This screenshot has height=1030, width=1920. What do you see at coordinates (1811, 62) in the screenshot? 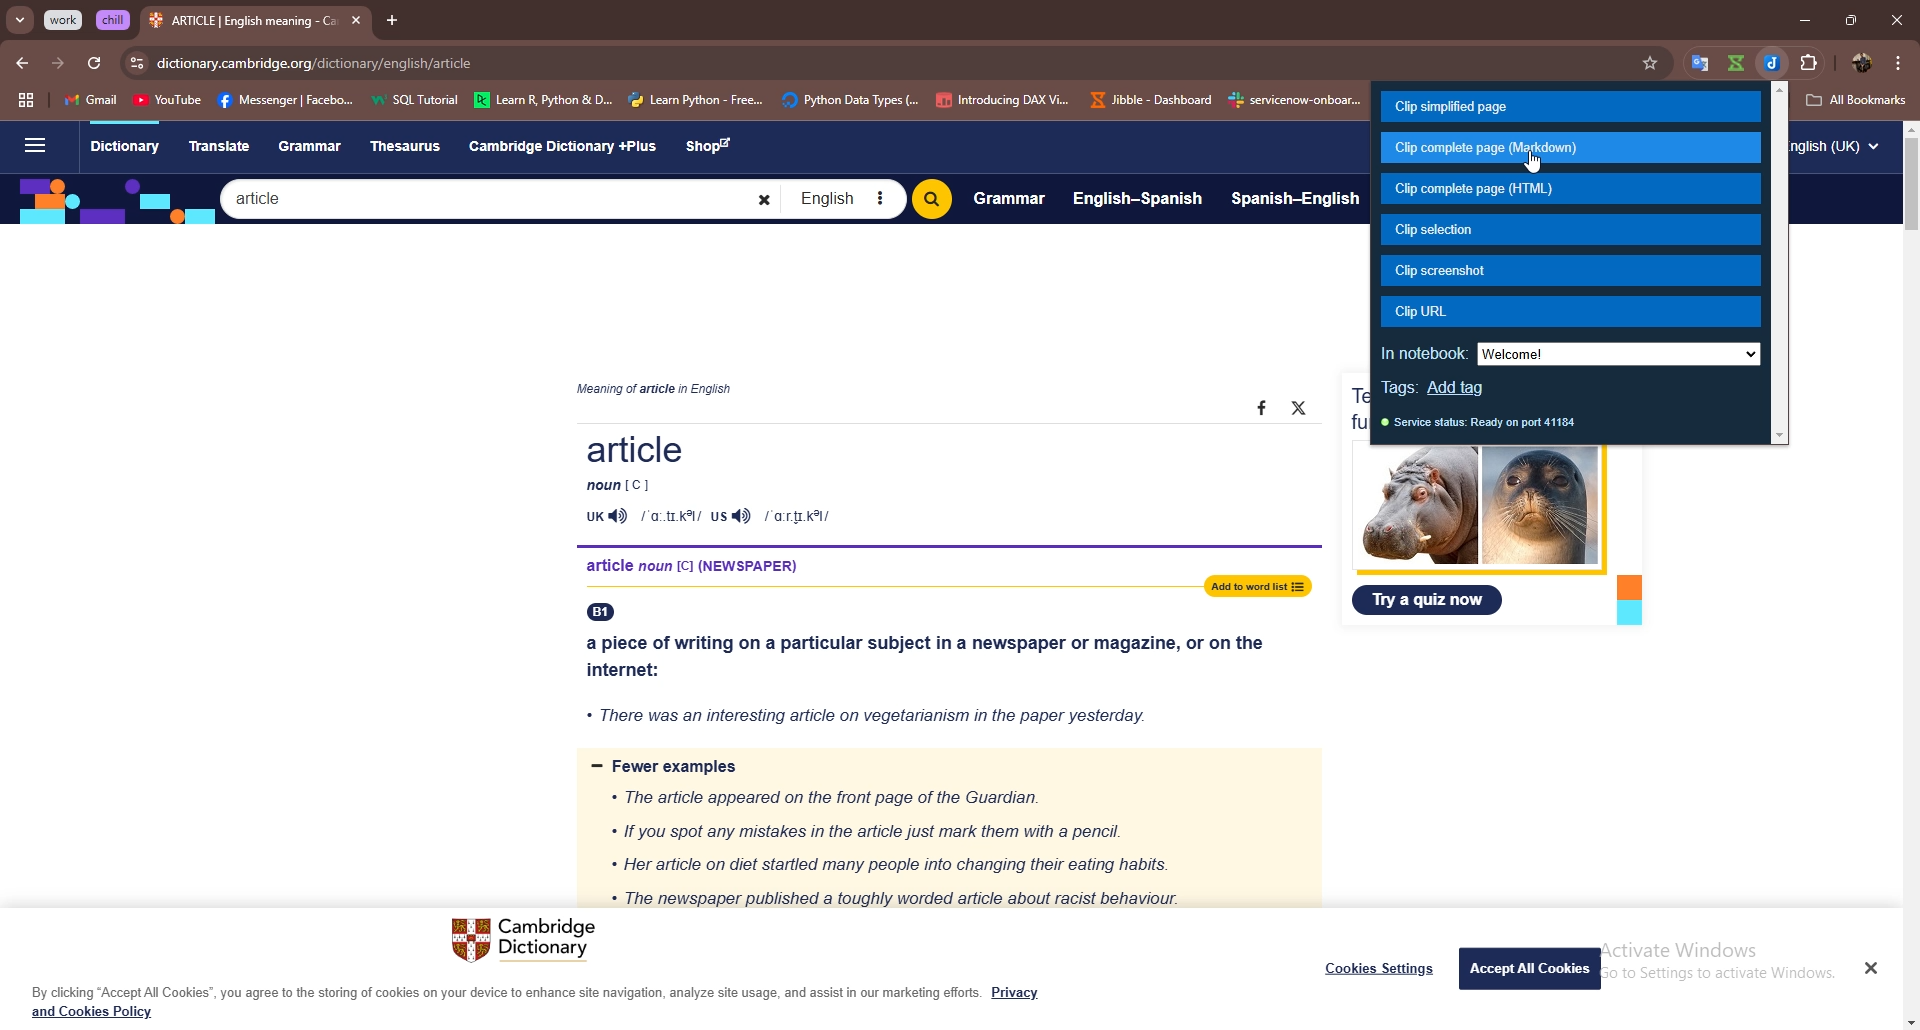
I see `extensions` at bounding box center [1811, 62].